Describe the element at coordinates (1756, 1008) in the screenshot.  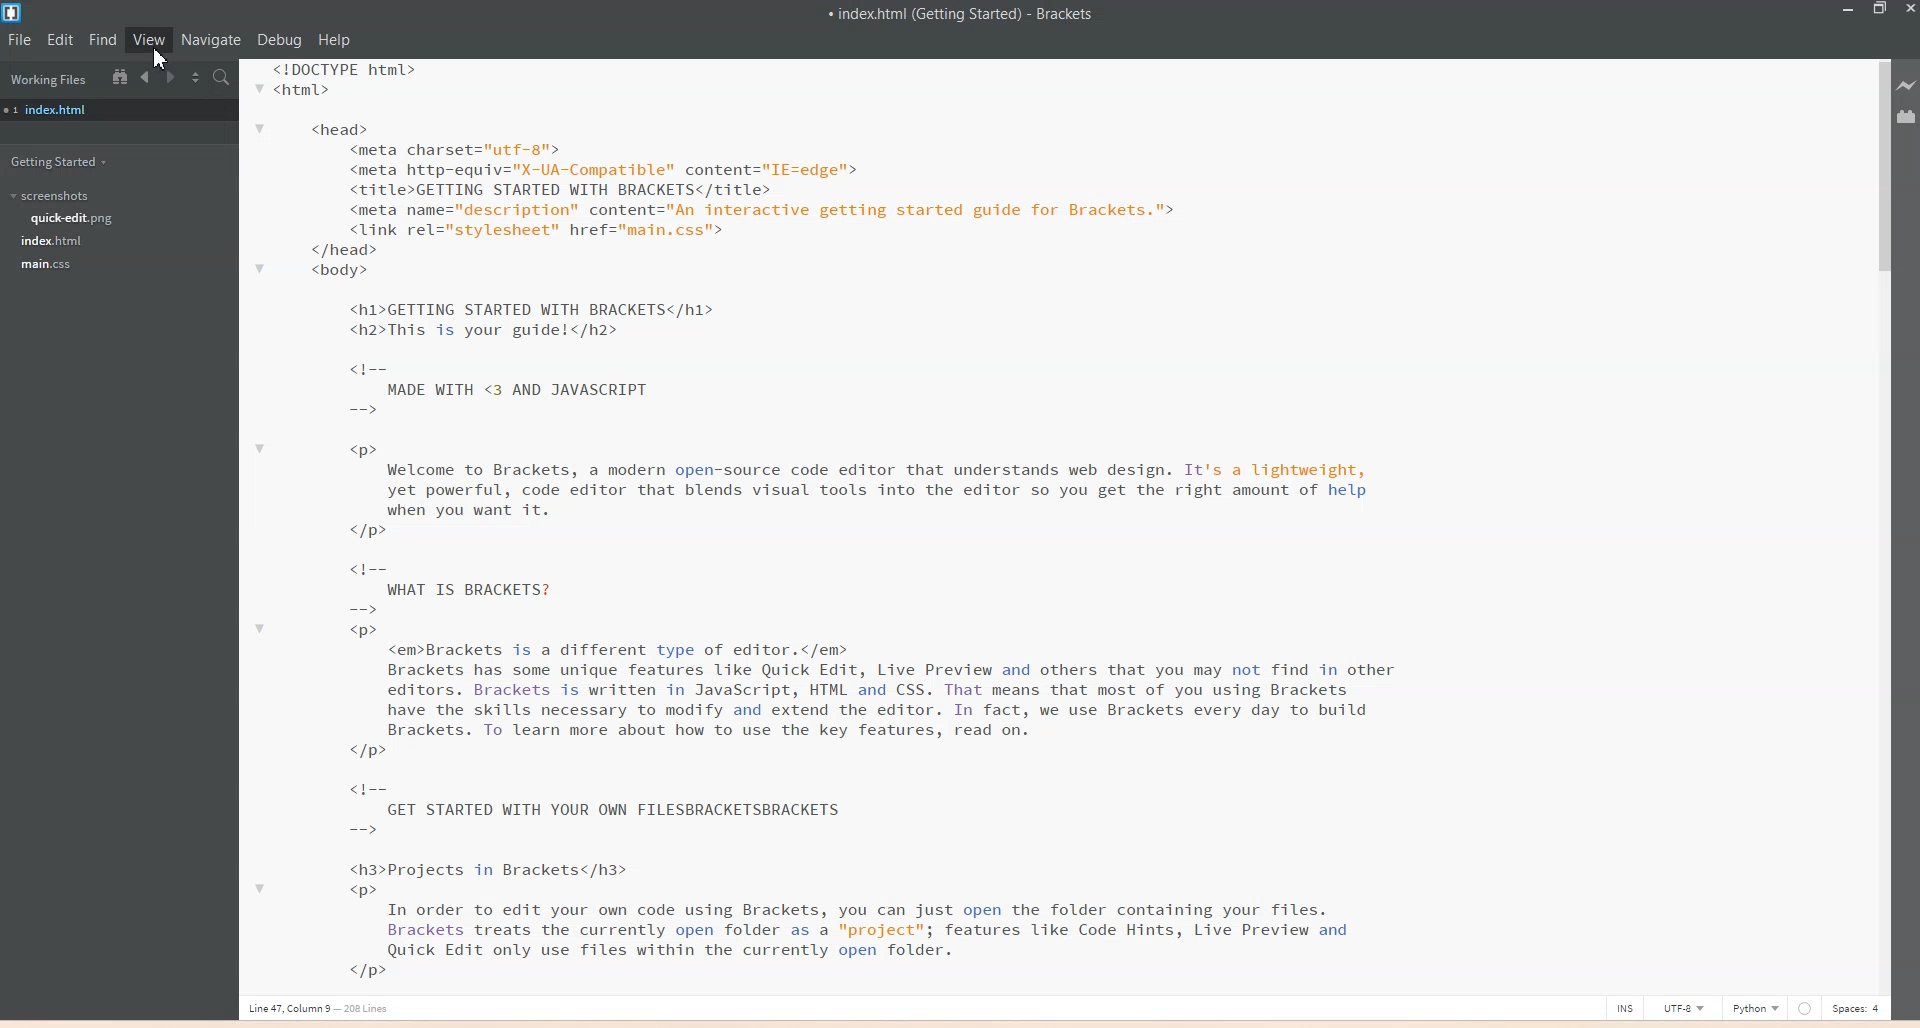
I see `Python` at that location.